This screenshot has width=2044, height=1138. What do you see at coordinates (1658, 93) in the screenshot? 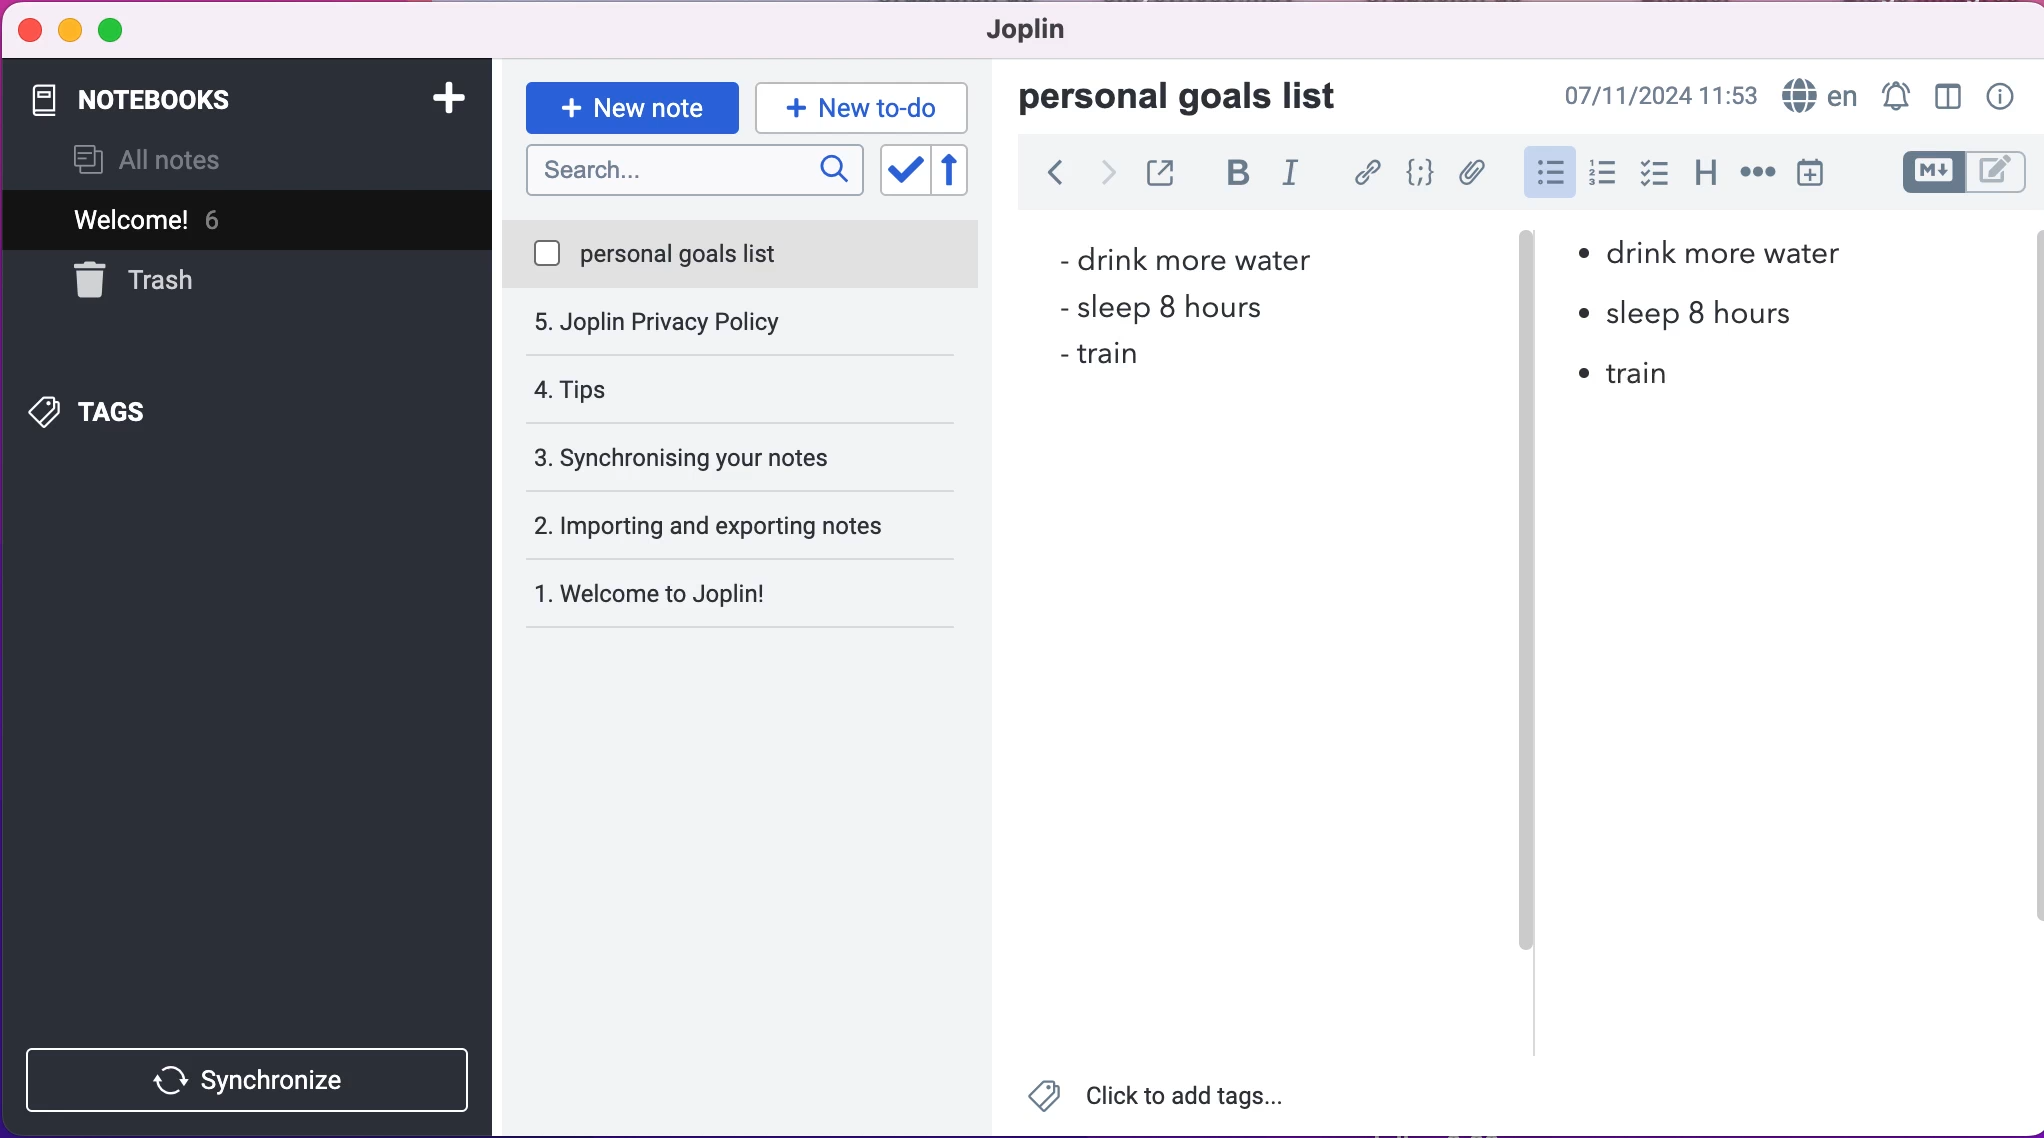
I see `07/11/2024 09:03` at bounding box center [1658, 93].